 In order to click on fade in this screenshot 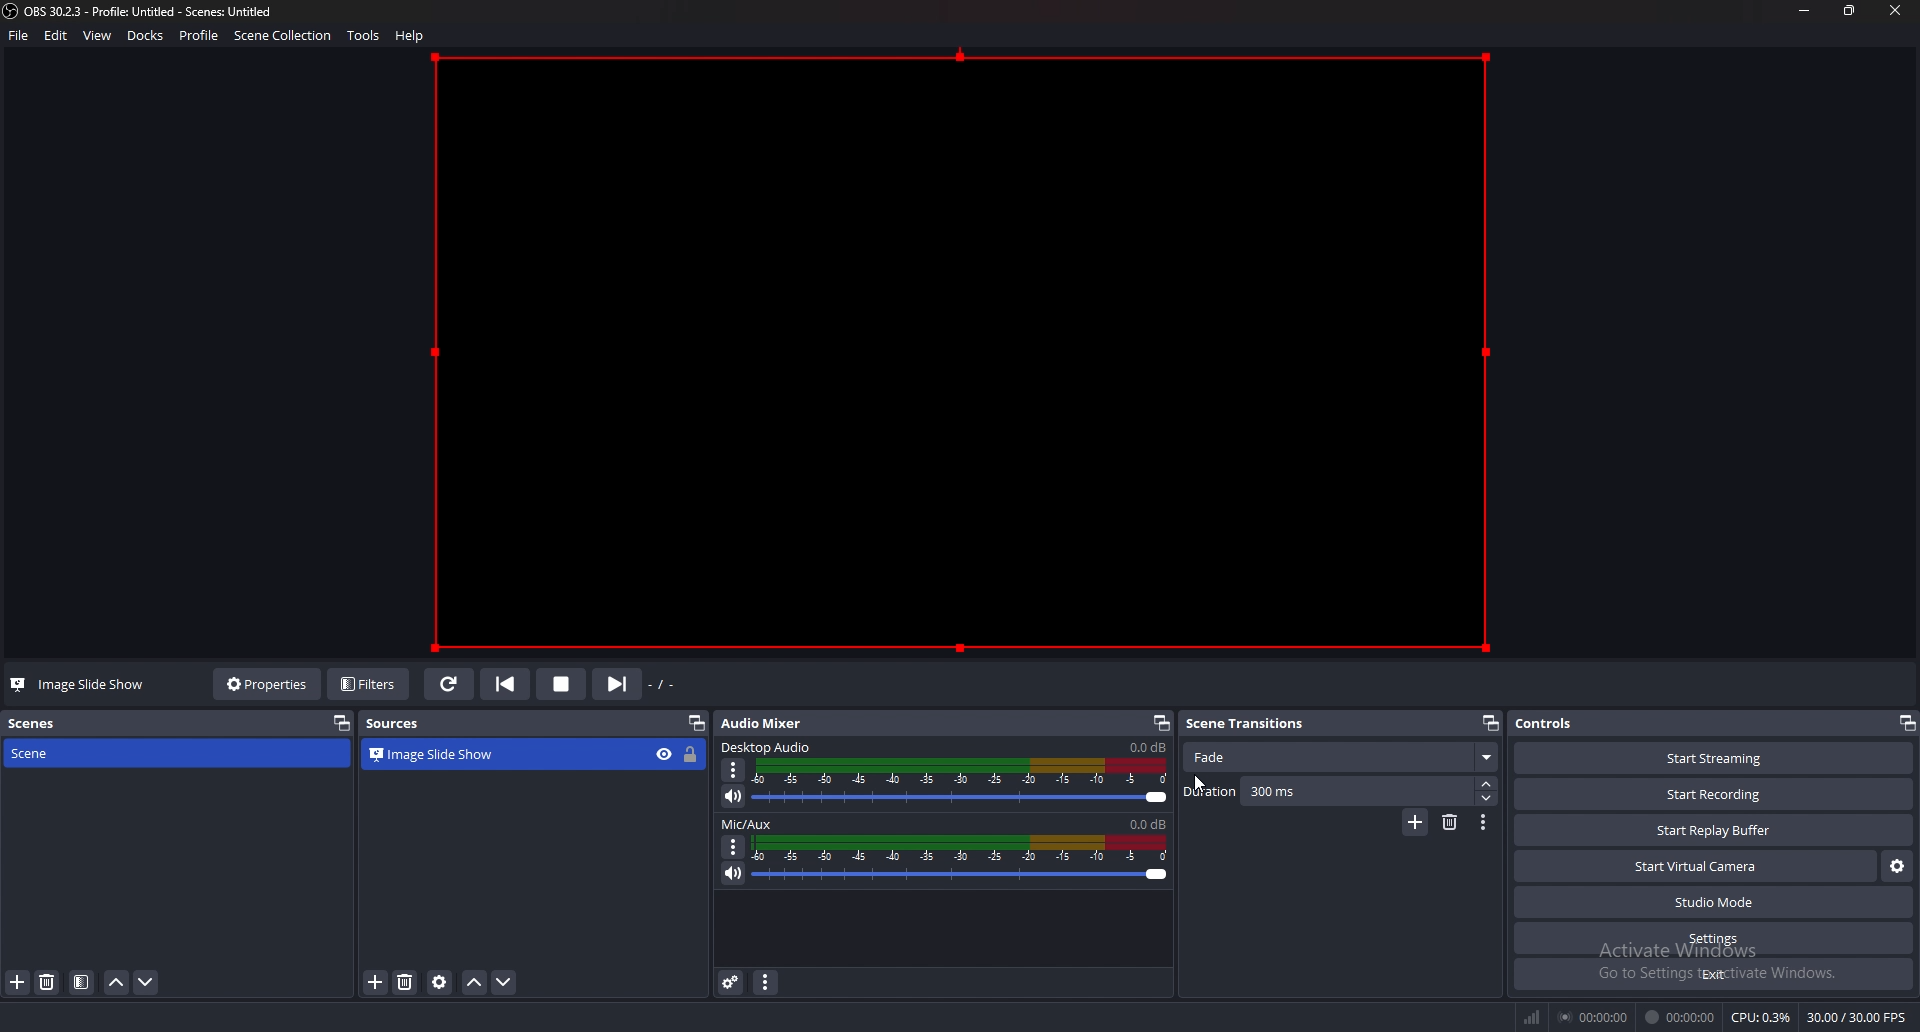, I will do `click(1343, 759)`.